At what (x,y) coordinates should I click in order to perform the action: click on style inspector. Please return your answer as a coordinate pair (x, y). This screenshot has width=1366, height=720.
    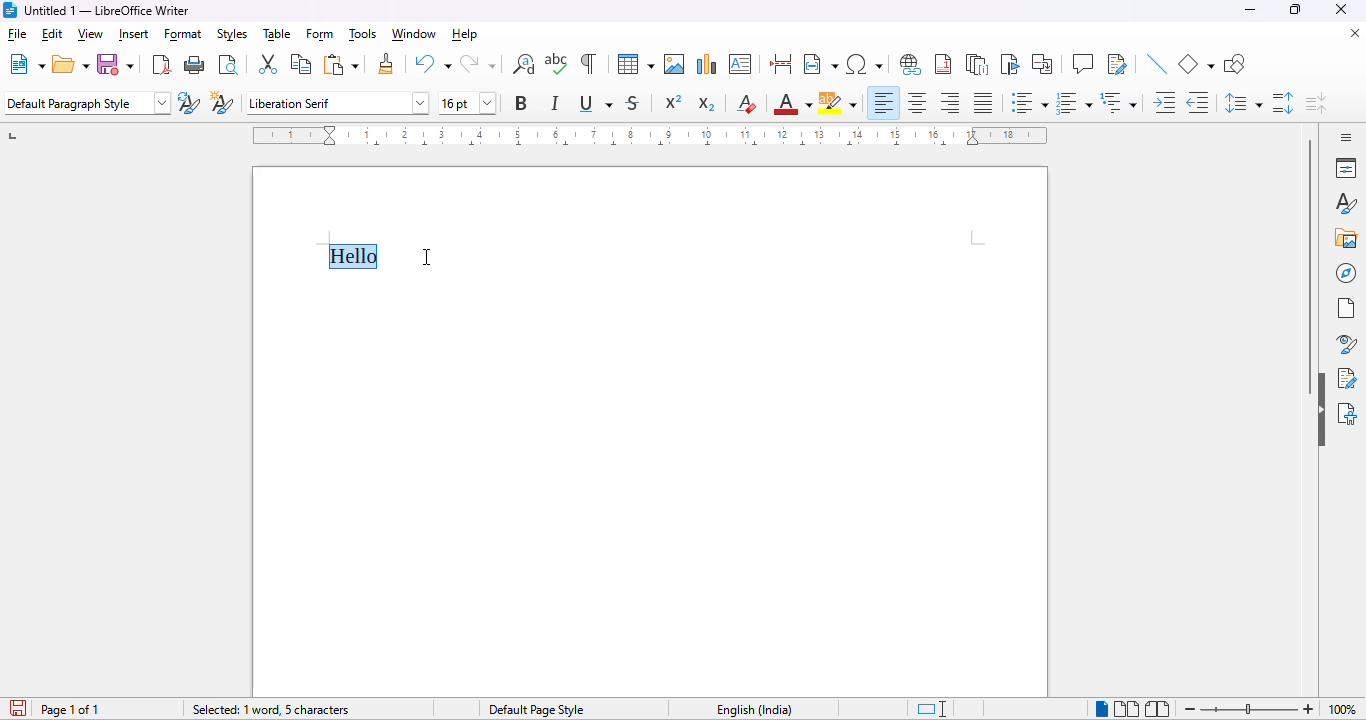
    Looking at the image, I should click on (1343, 343).